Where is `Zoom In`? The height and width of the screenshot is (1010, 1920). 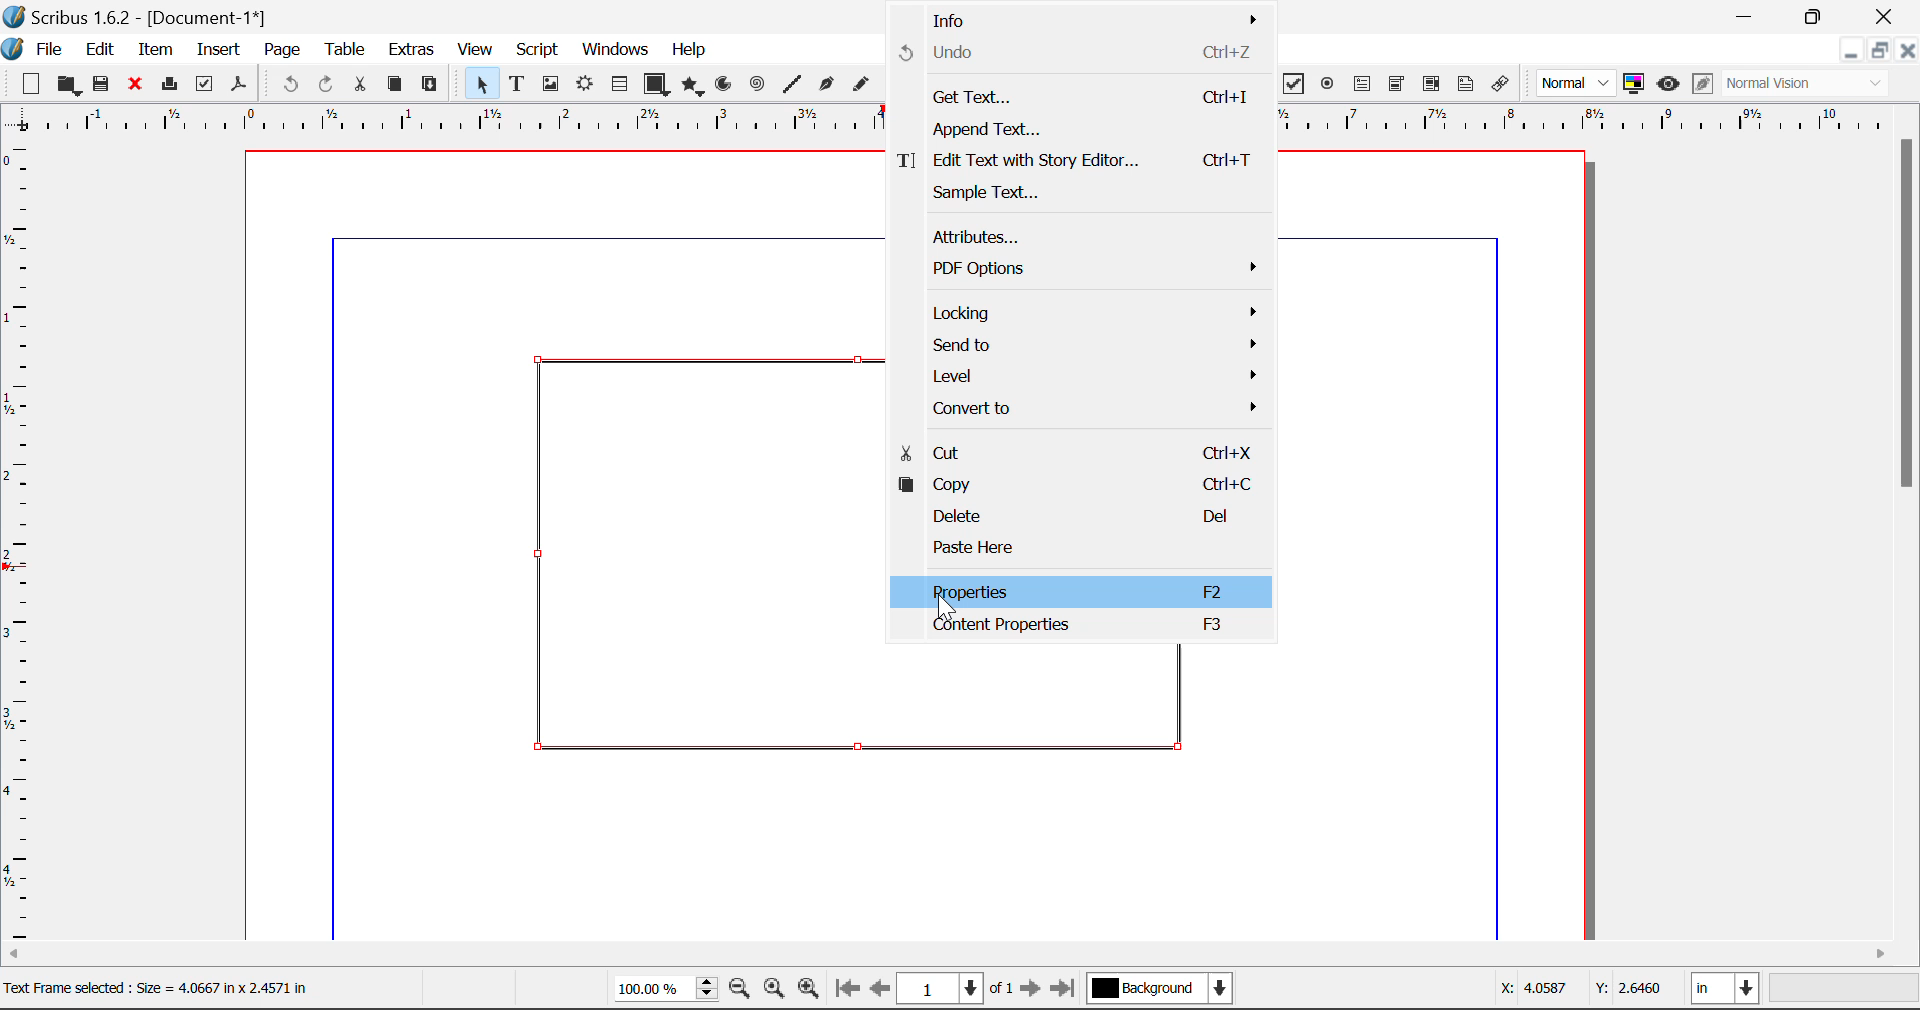 Zoom In is located at coordinates (809, 991).